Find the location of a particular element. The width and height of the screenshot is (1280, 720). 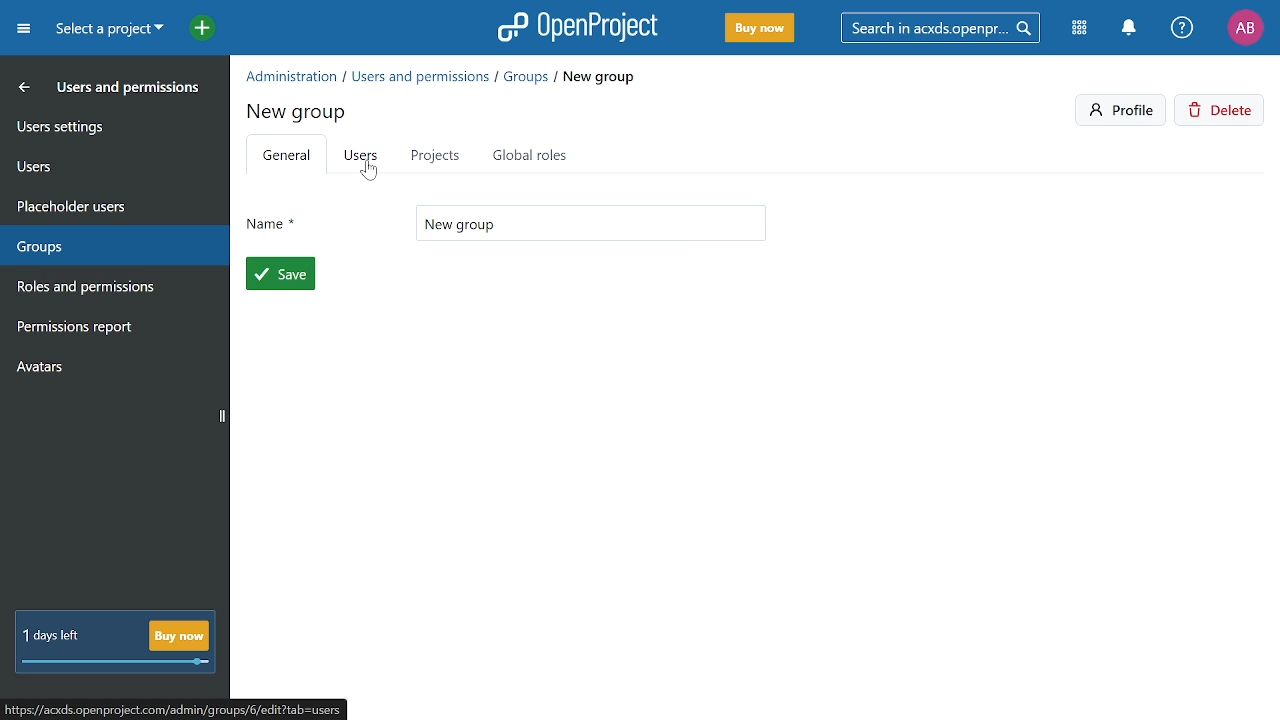

Placeholders users is located at coordinates (112, 204).